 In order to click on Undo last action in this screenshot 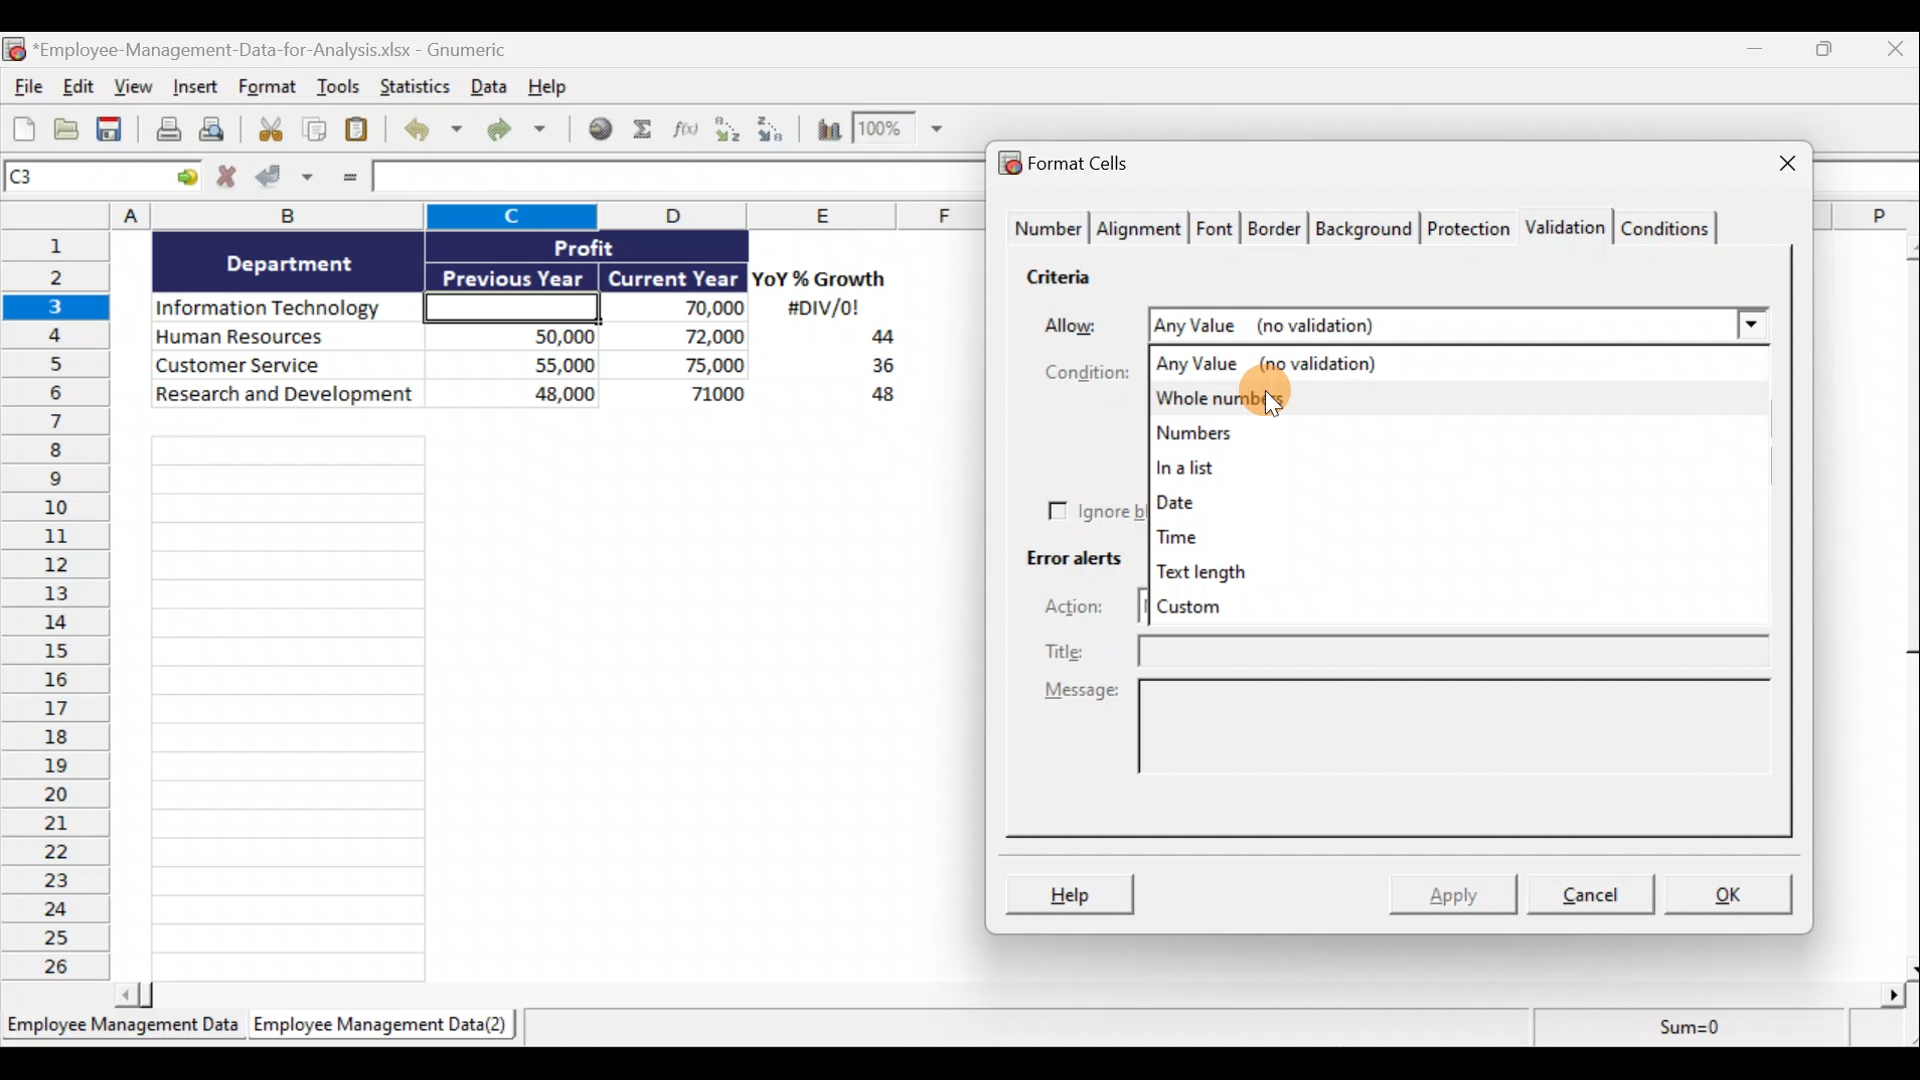, I will do `click(436, 131)`.